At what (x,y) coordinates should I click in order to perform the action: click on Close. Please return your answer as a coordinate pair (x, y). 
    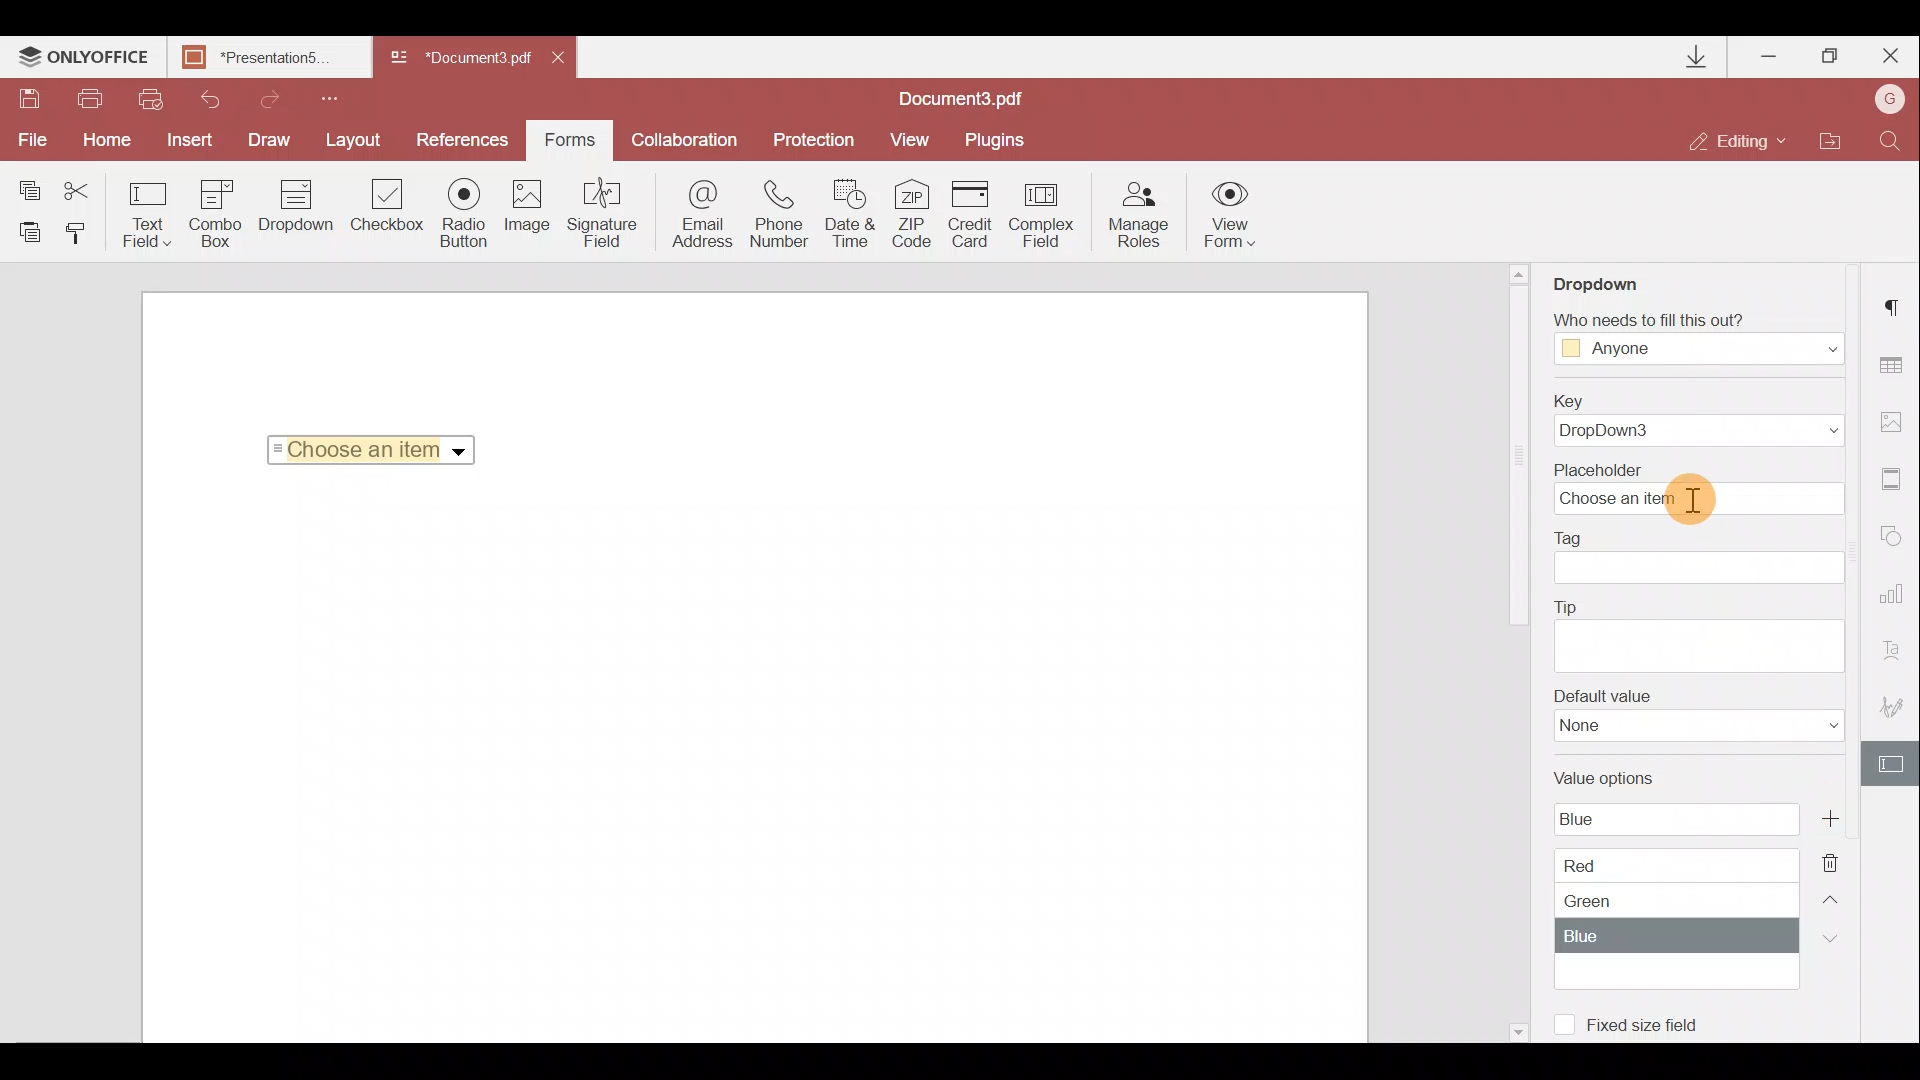
    Looking at the image, I should click on (569, 62).